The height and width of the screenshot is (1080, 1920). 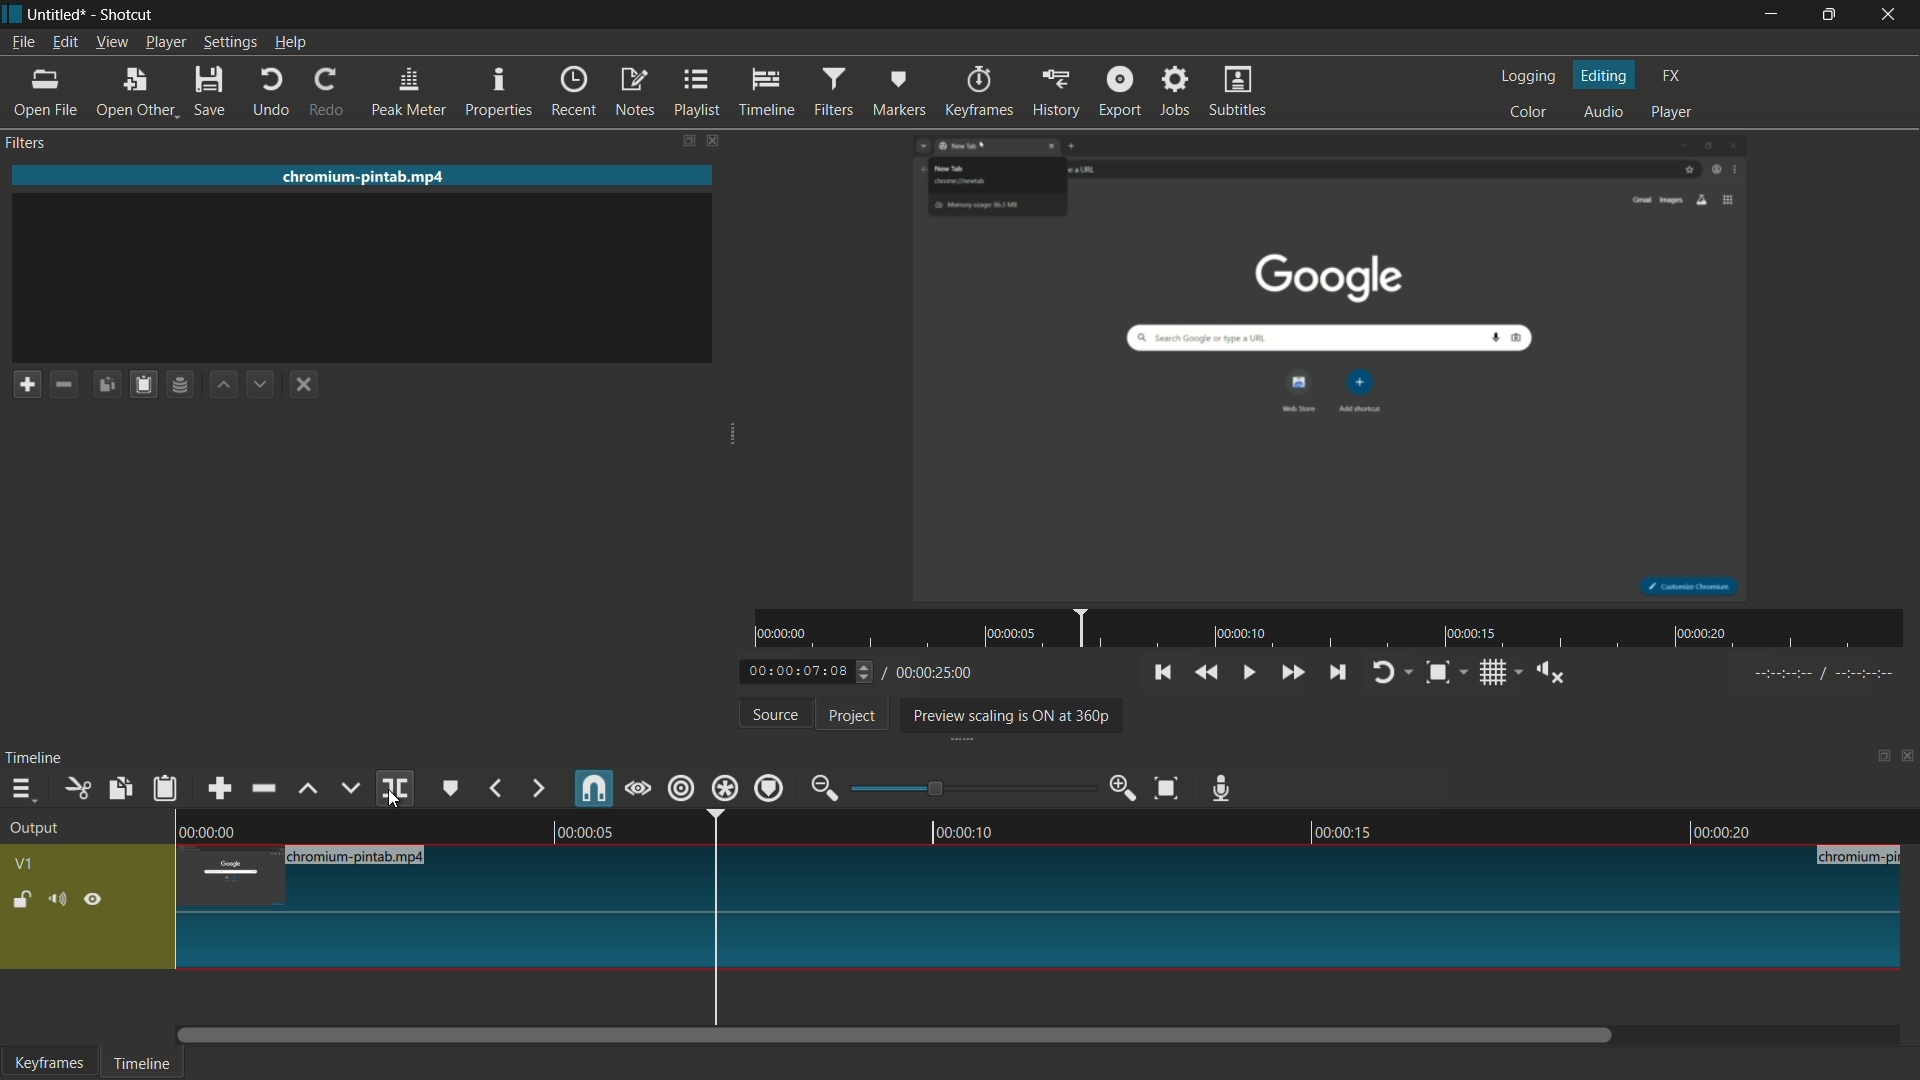 What do you see at coordinates (1771, 15) in the screenshot?
I see `minimize` at bounding box center [1771, 15].